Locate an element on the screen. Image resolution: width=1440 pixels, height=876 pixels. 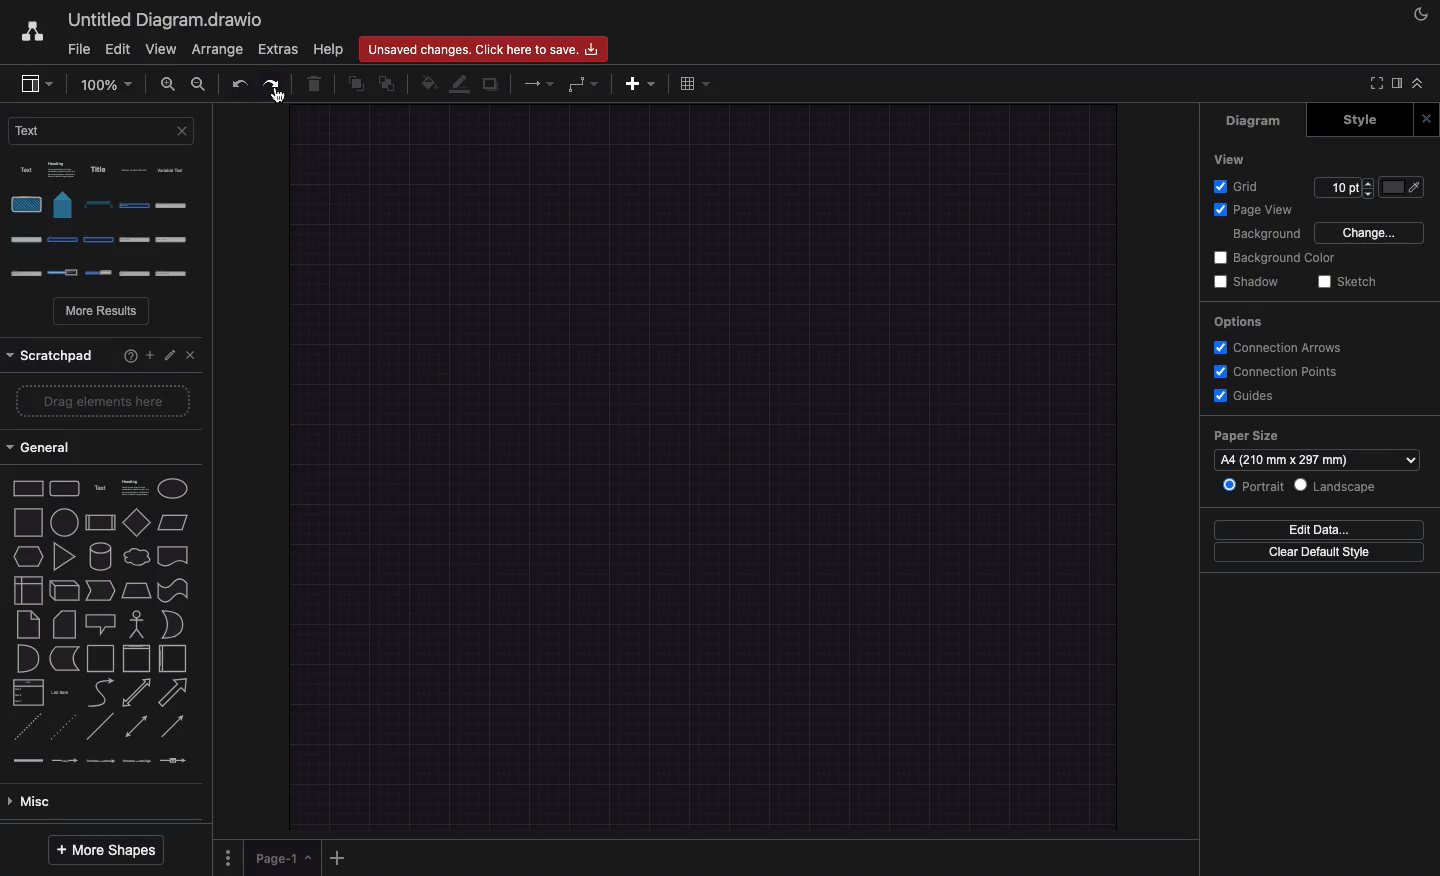
Collapse is located at coordinates (1423, 85).